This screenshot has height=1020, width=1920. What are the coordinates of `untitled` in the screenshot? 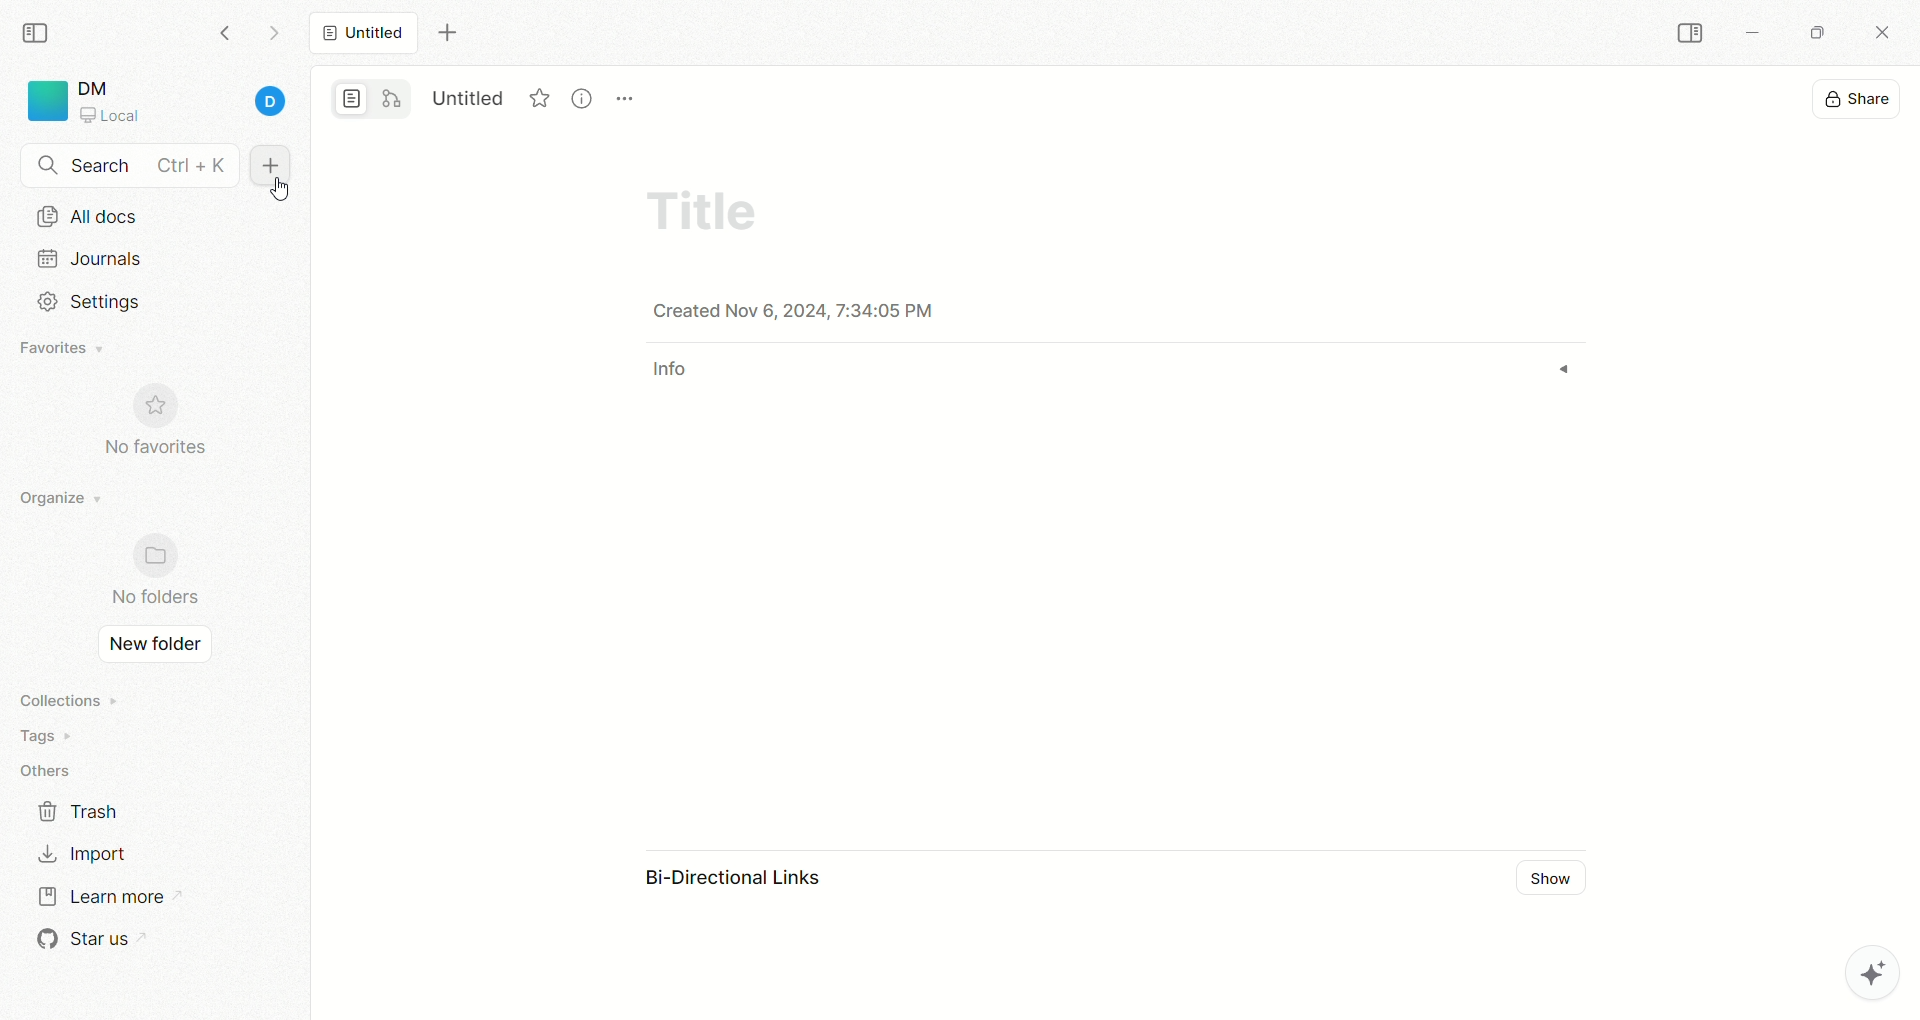 It's located at (469, 95).